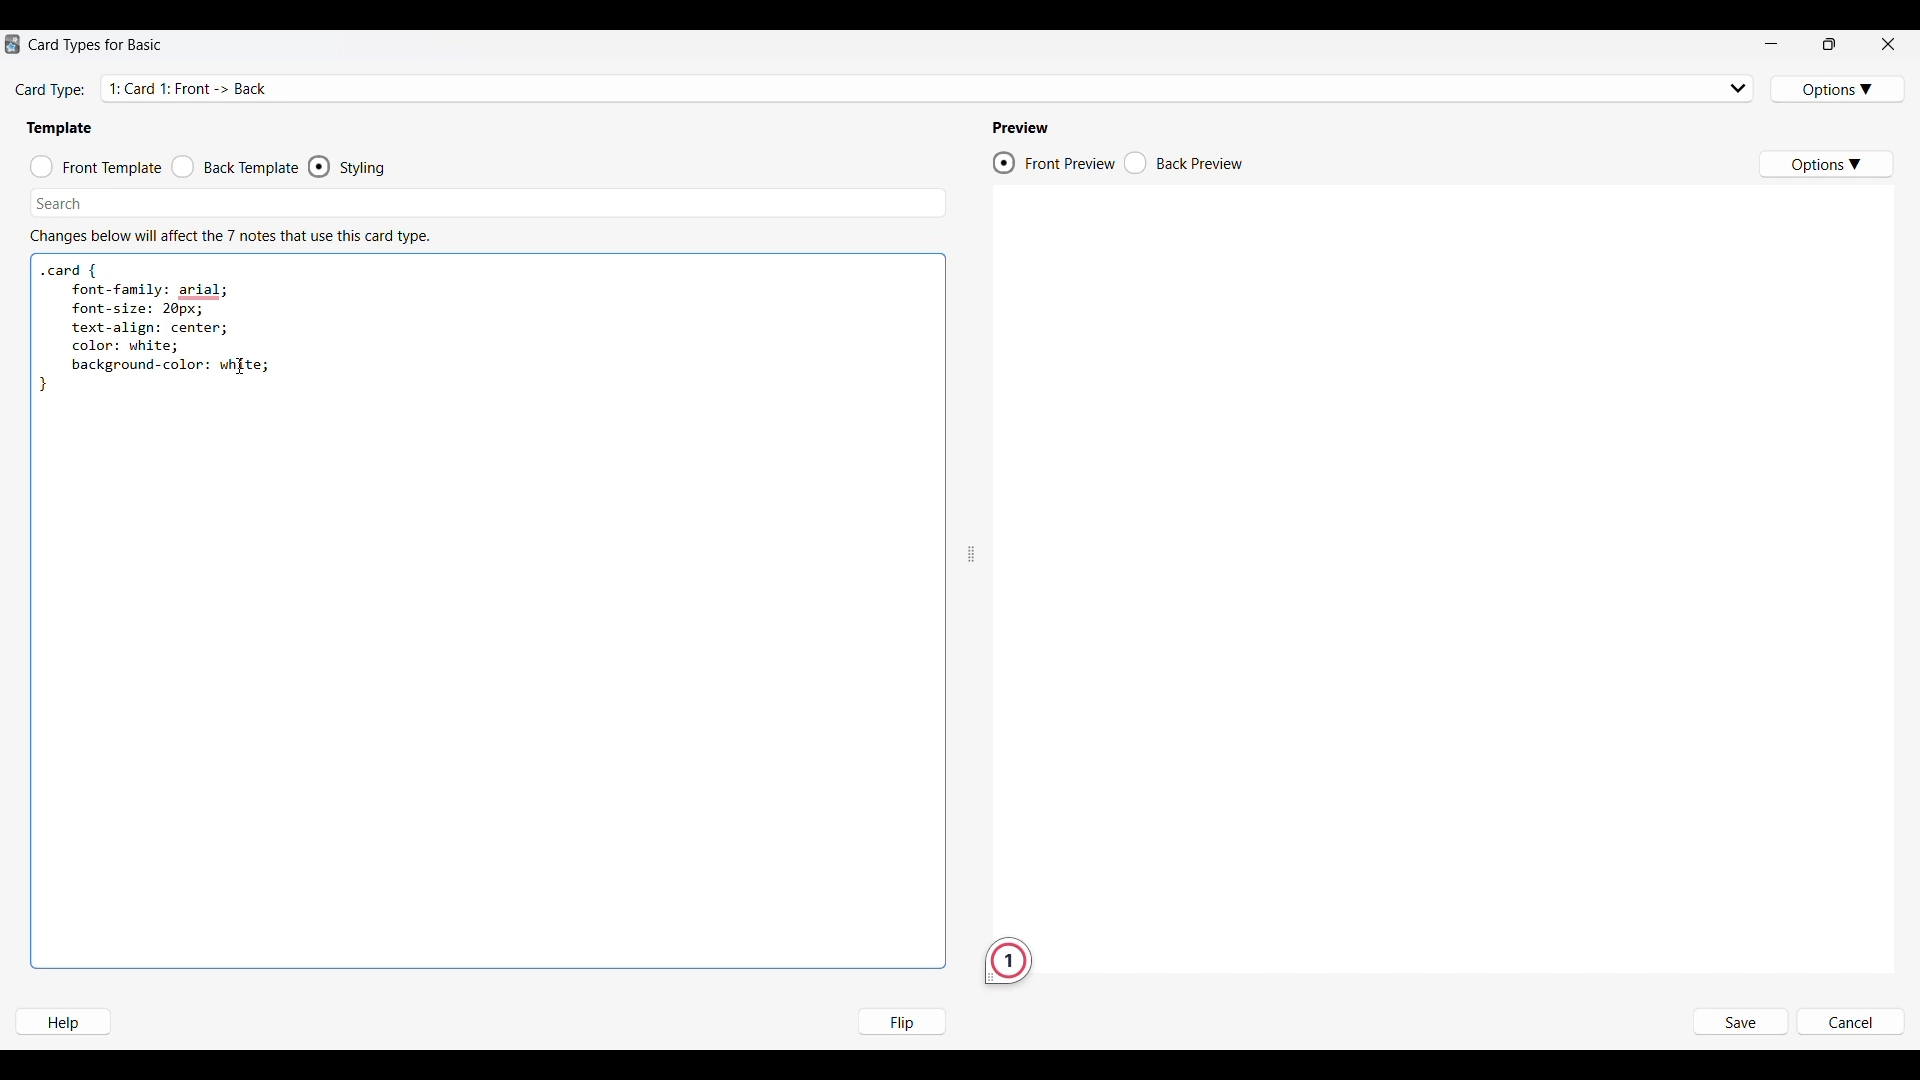 This screenshot has width=1920, height=1080. What do you see at coordinates (930, 87) in the screenshot?
I see `Displays card type selected` at bounding box center [930, 87].